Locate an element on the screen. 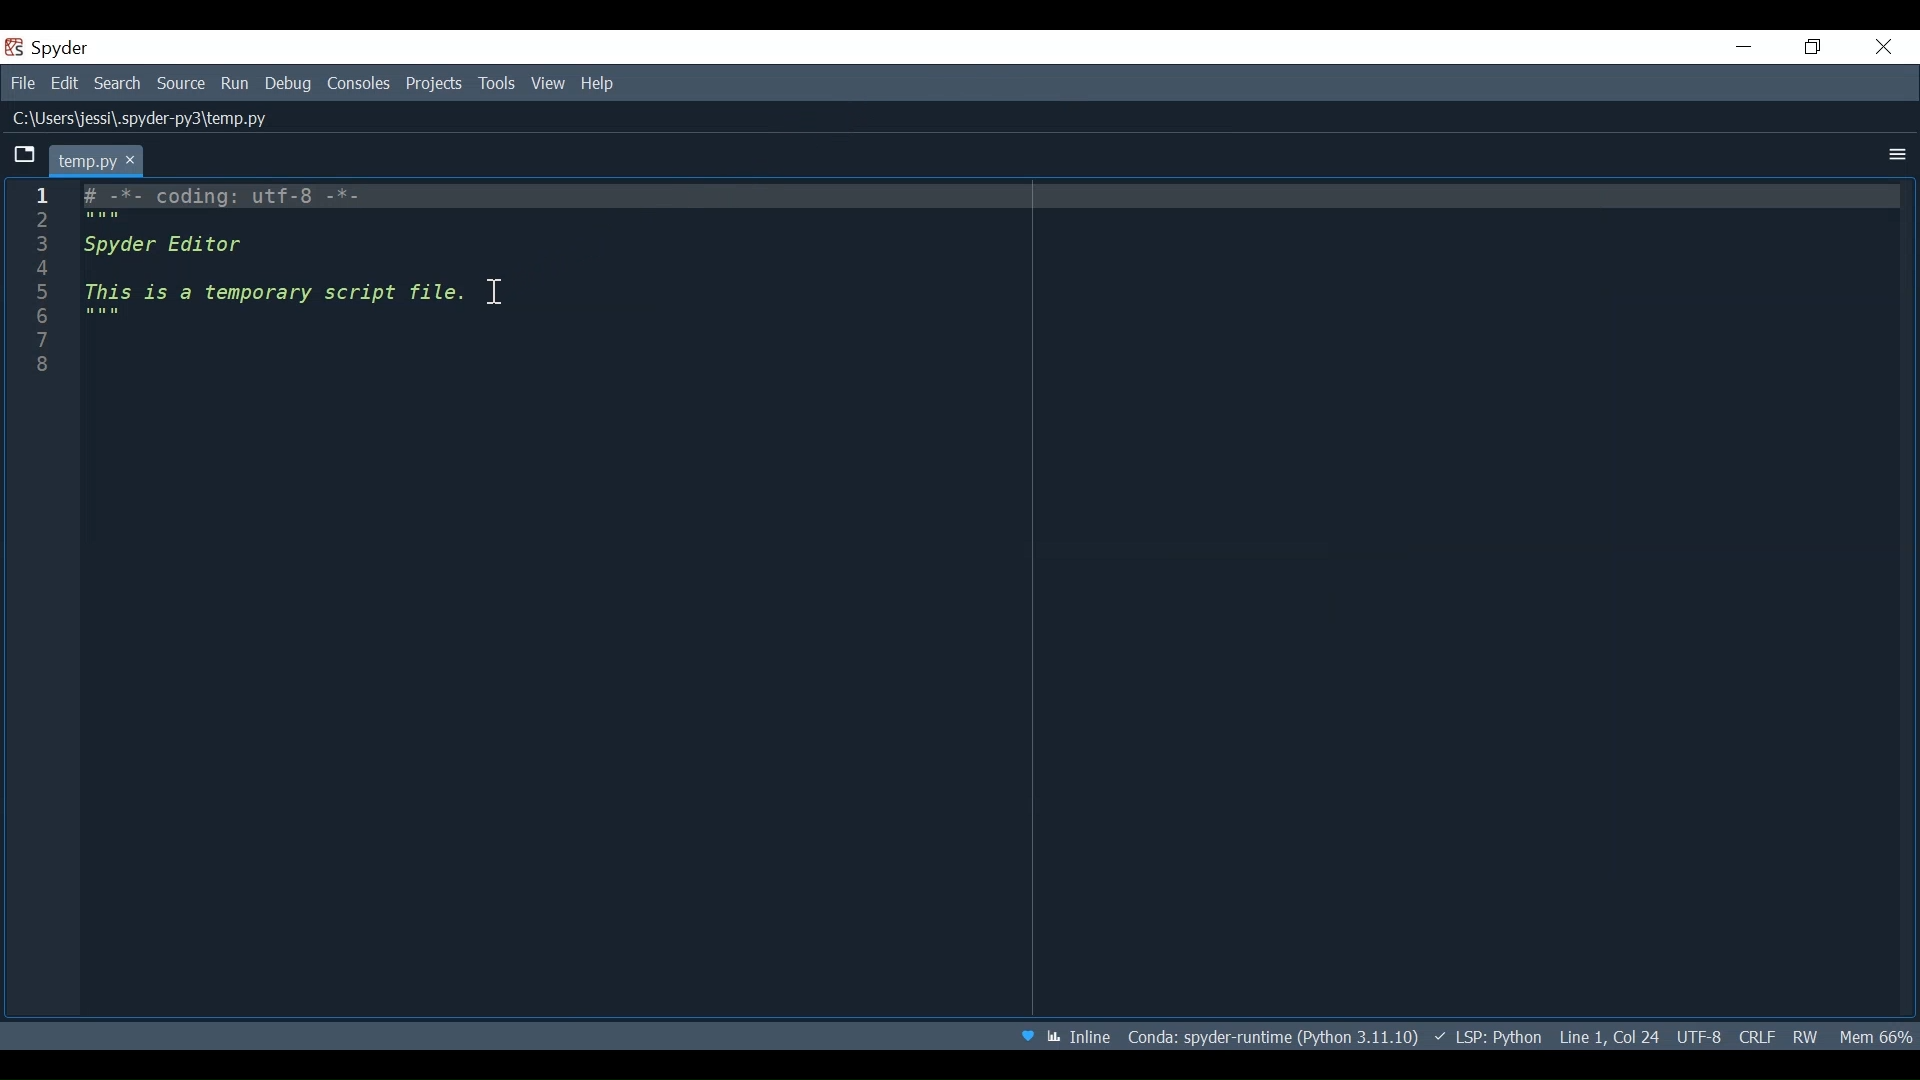 This screenshot has width=1920, height=1080. Insertion Cursor is located at coordinates (495, 293).